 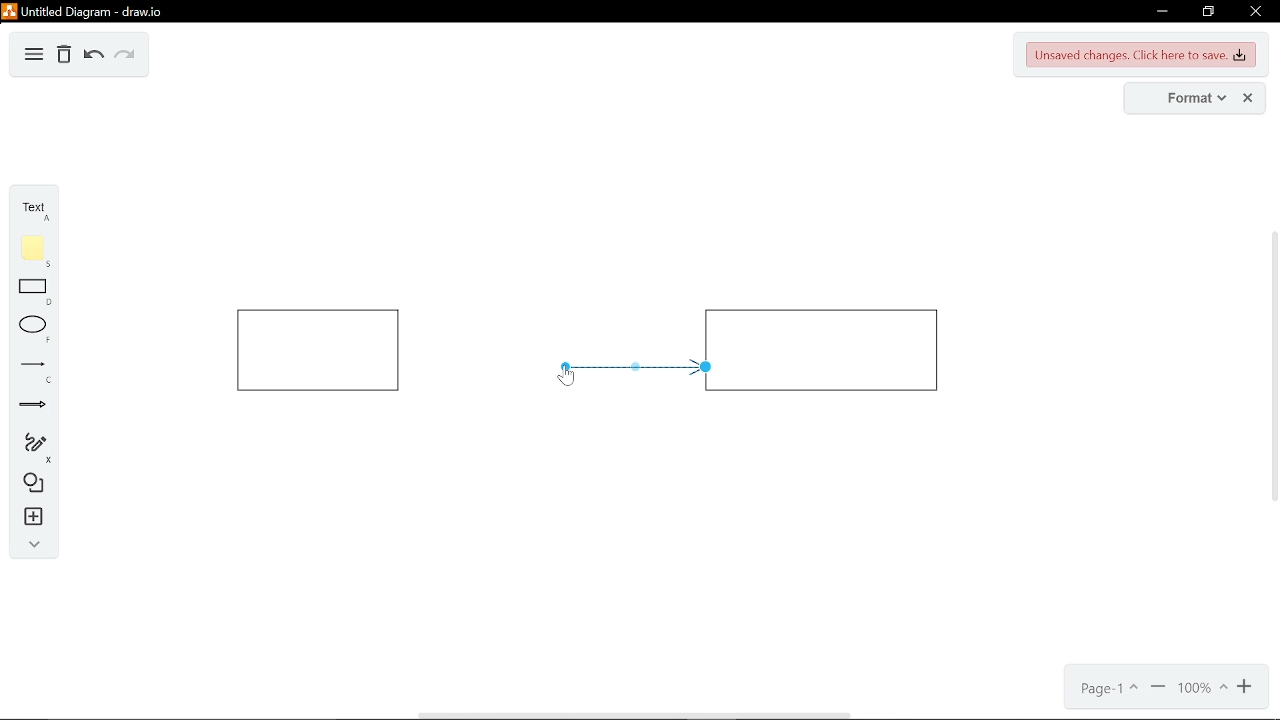 I want to click on shapes, so click(x=30, y=482).